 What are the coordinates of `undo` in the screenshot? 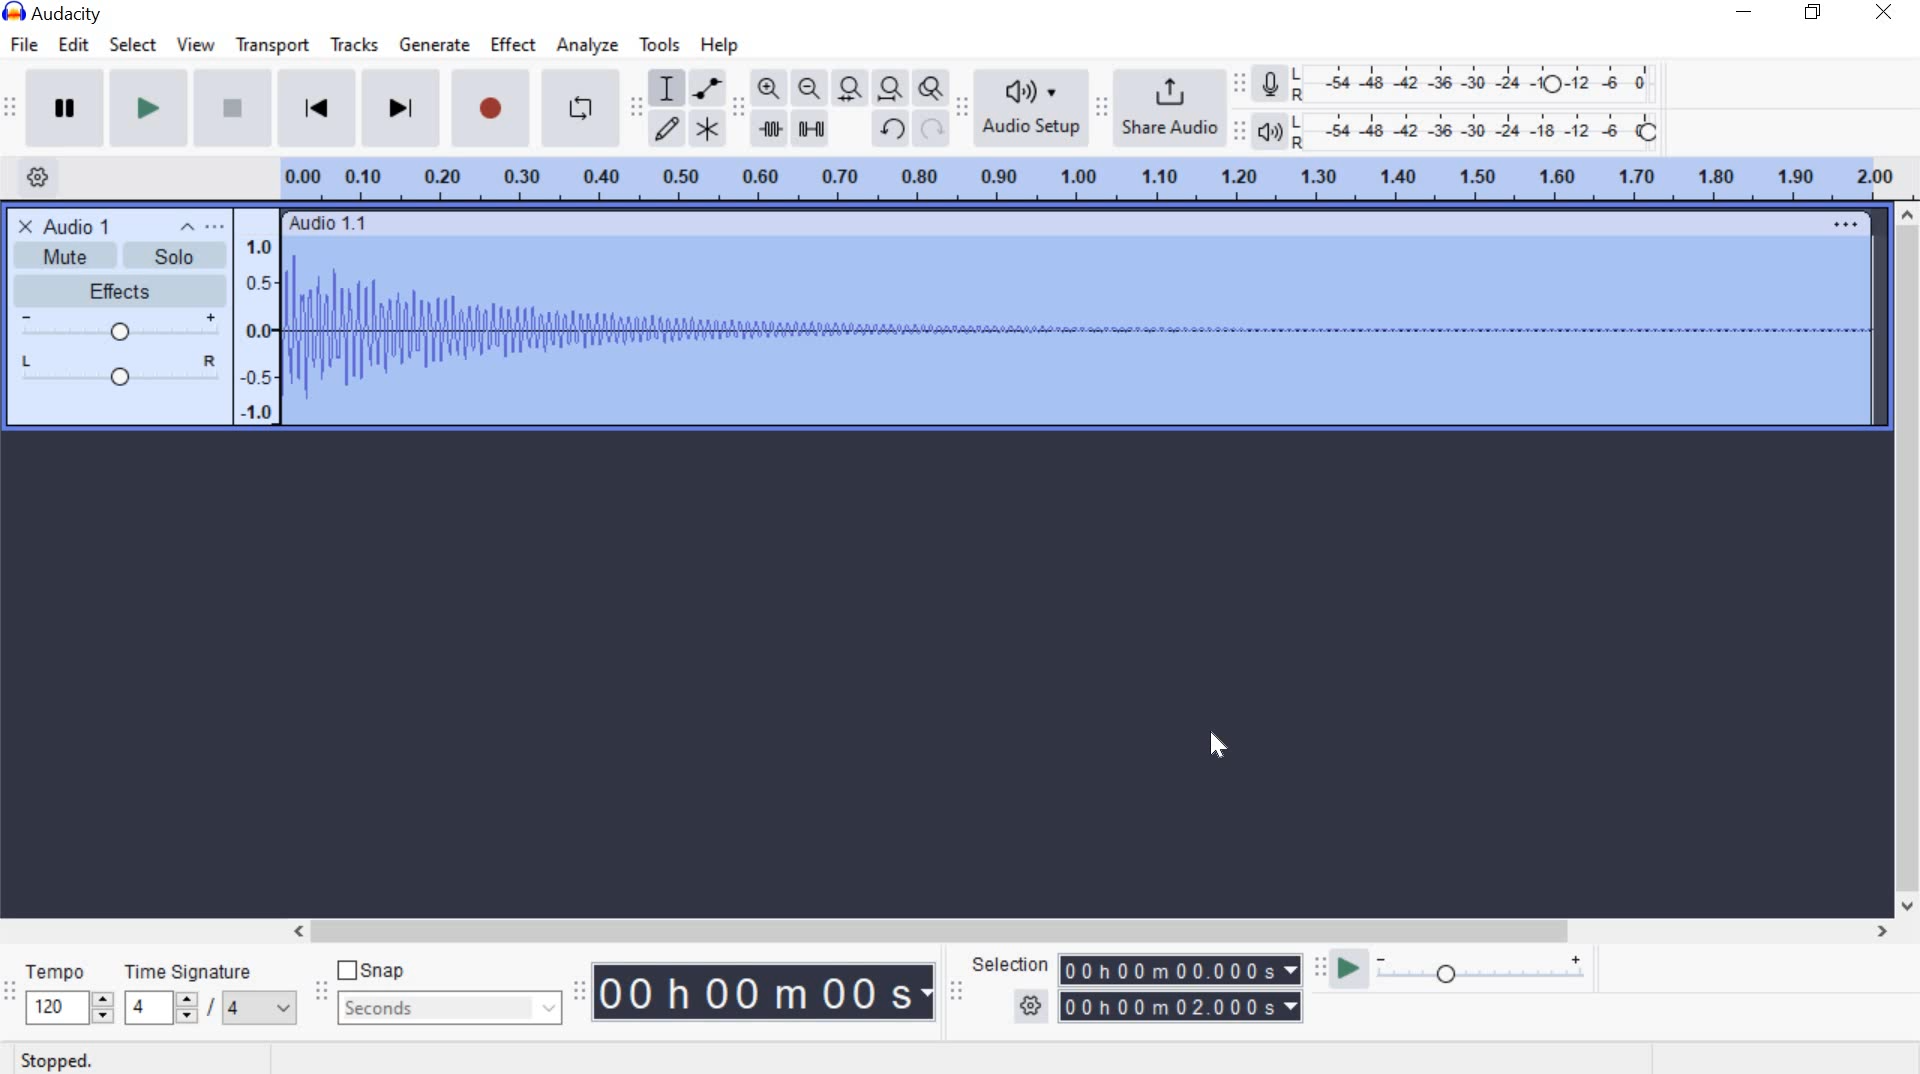 It's located at (890, 130).